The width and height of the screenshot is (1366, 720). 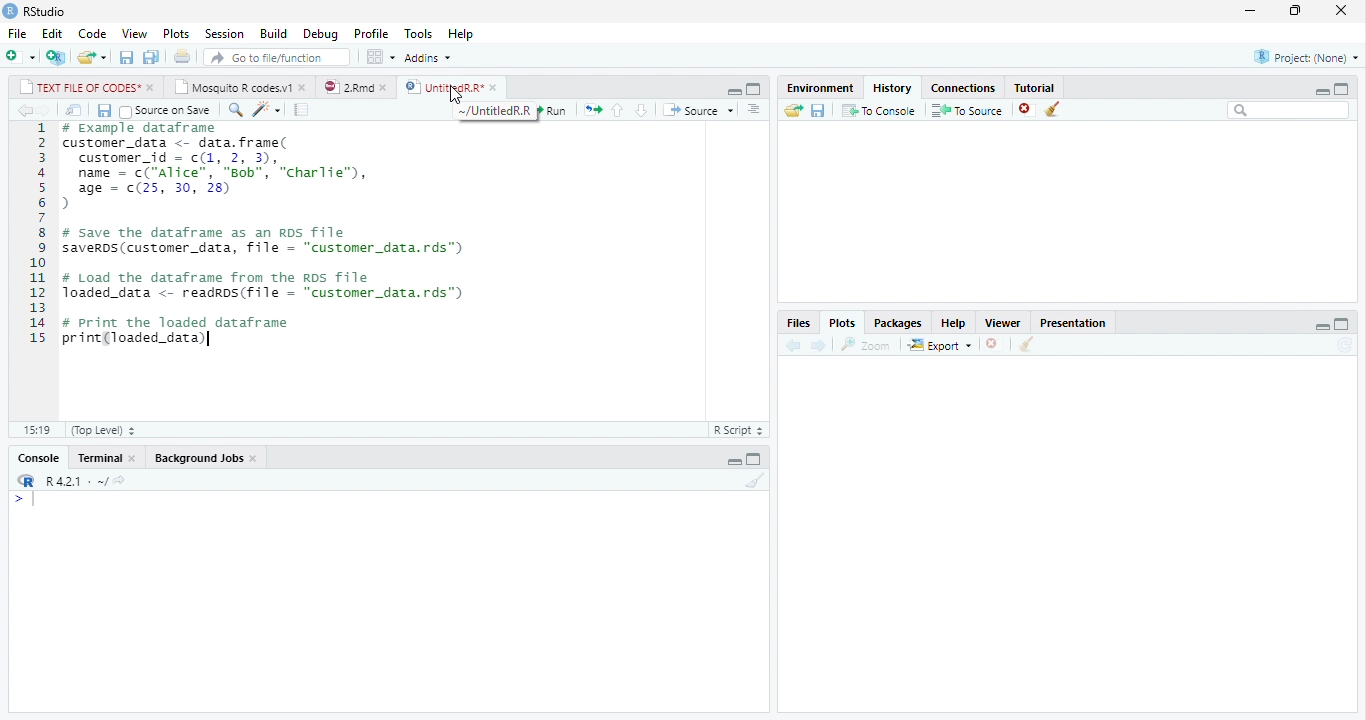 I want to click on Debug, so click(x=321, y=34).